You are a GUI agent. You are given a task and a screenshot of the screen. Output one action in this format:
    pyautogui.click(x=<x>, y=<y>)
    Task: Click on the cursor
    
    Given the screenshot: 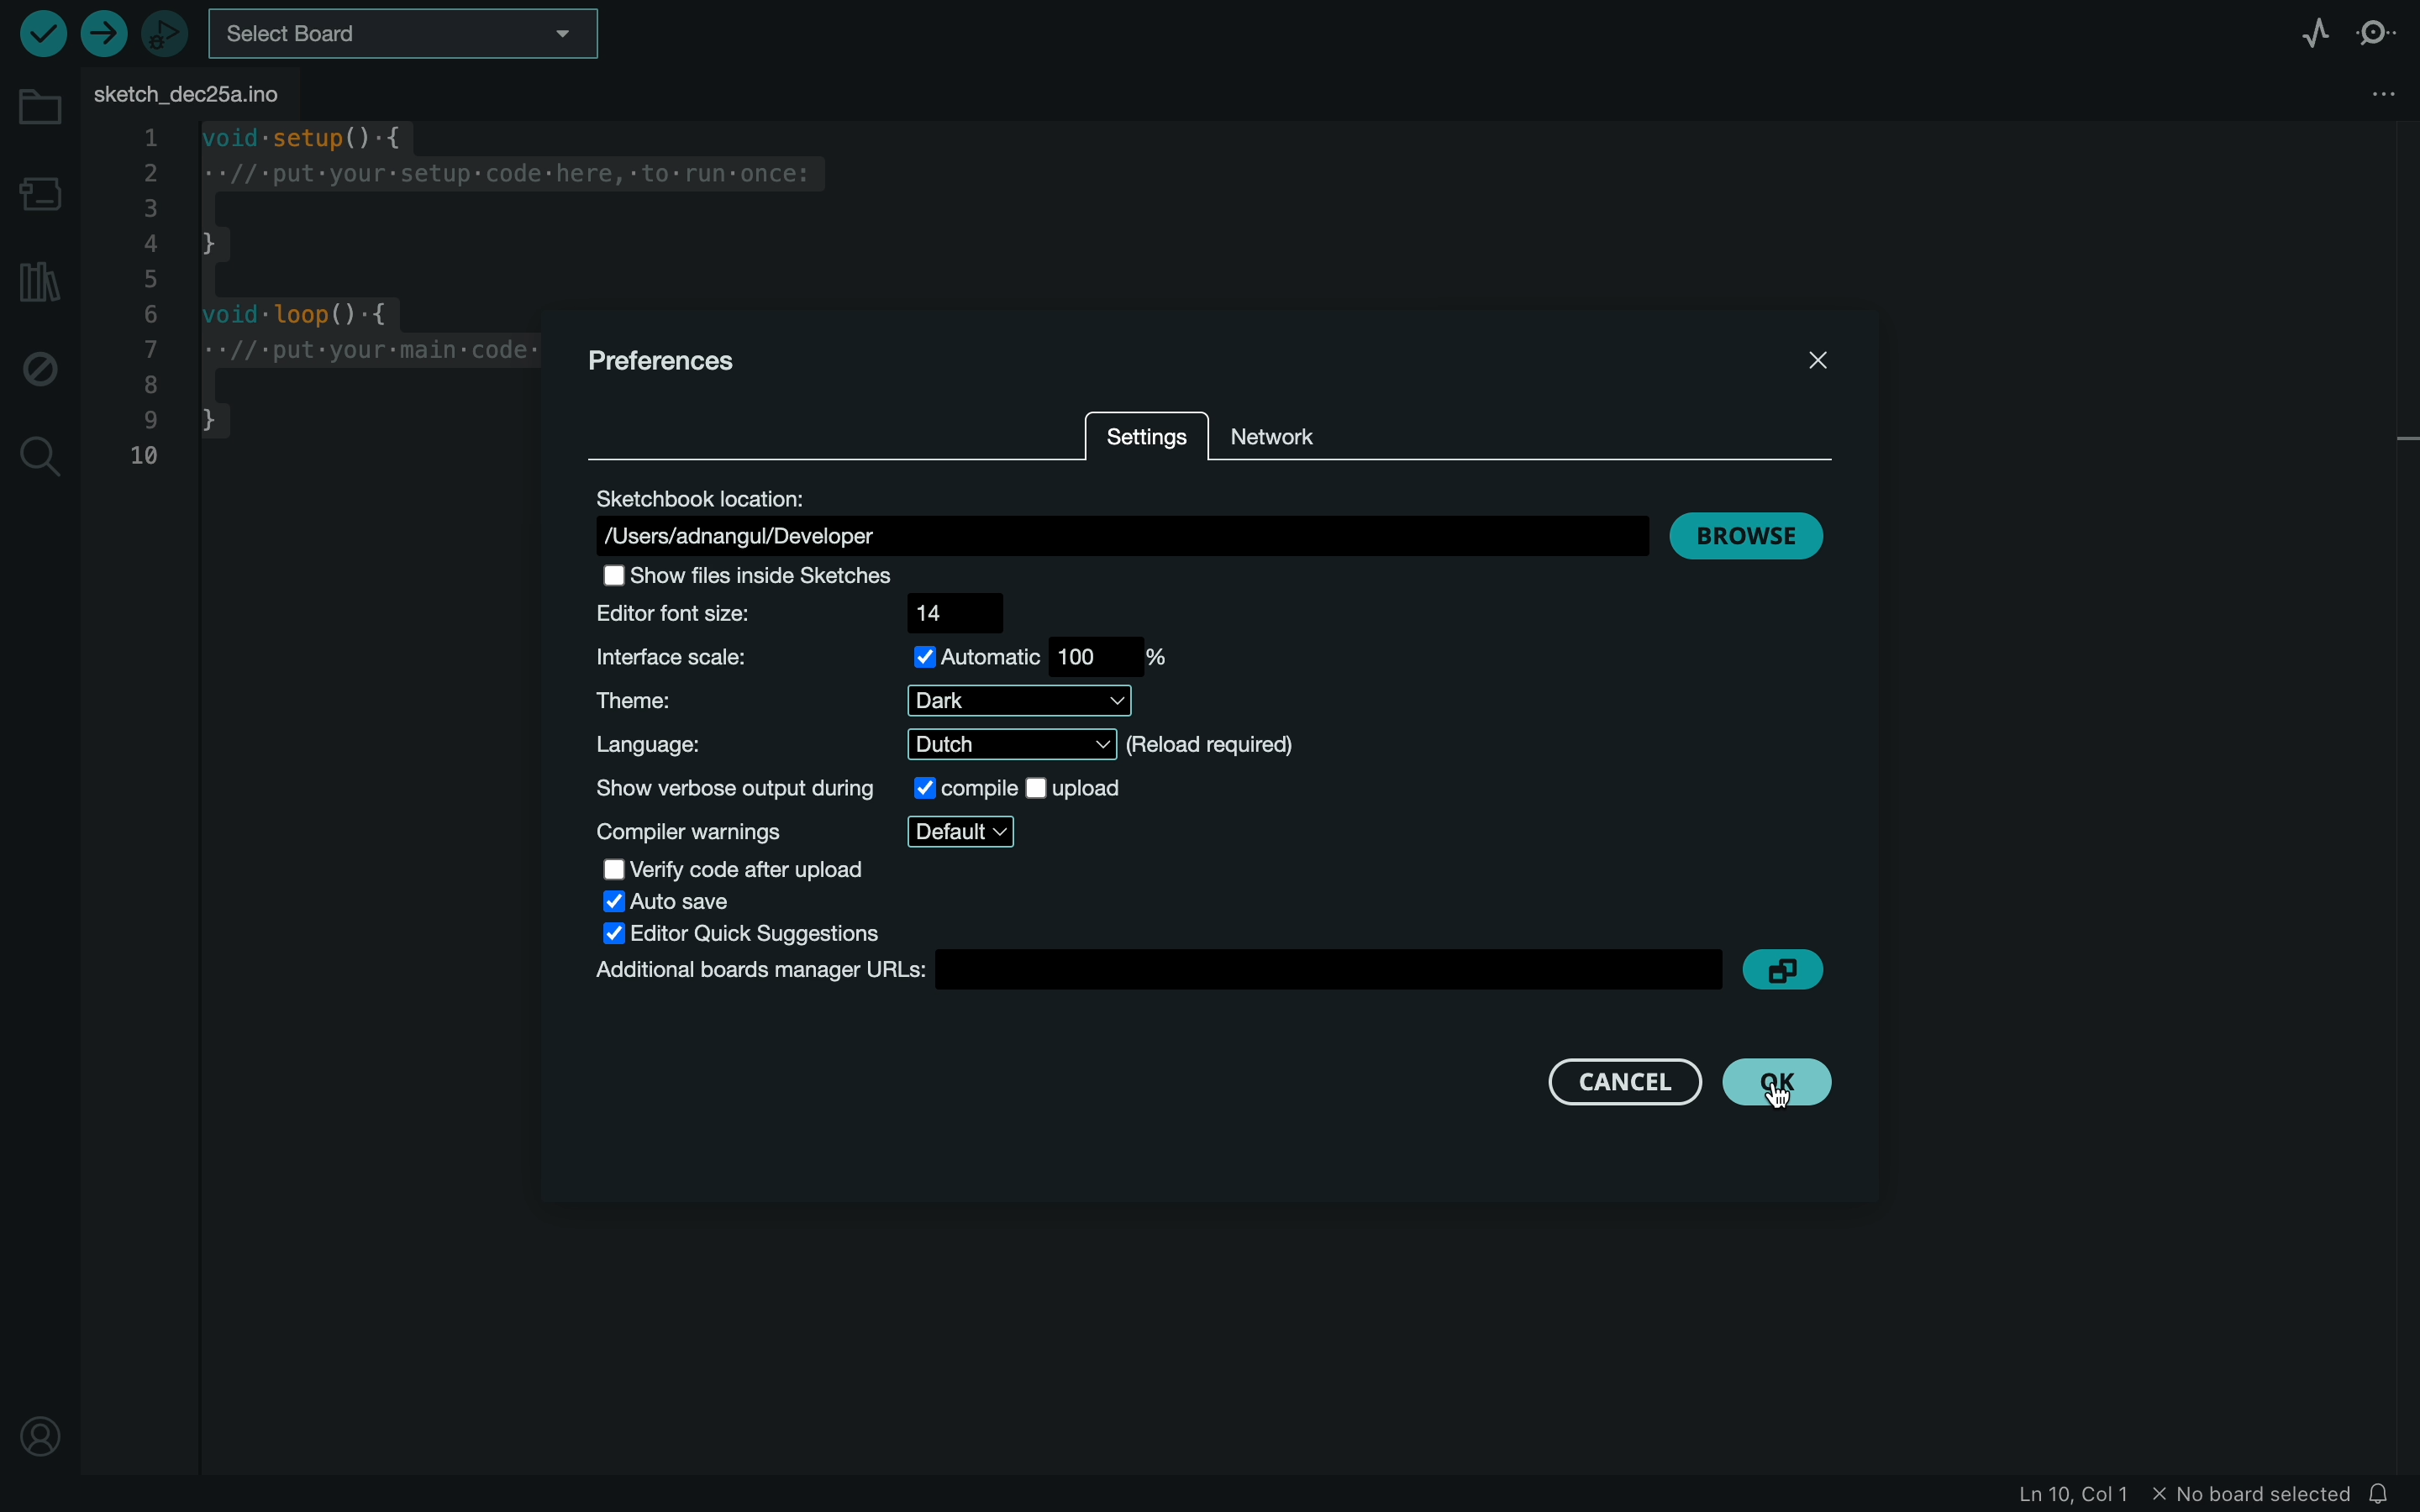 What is the action you would take?
    pyautogui.click(x=1787, y=1091)
    